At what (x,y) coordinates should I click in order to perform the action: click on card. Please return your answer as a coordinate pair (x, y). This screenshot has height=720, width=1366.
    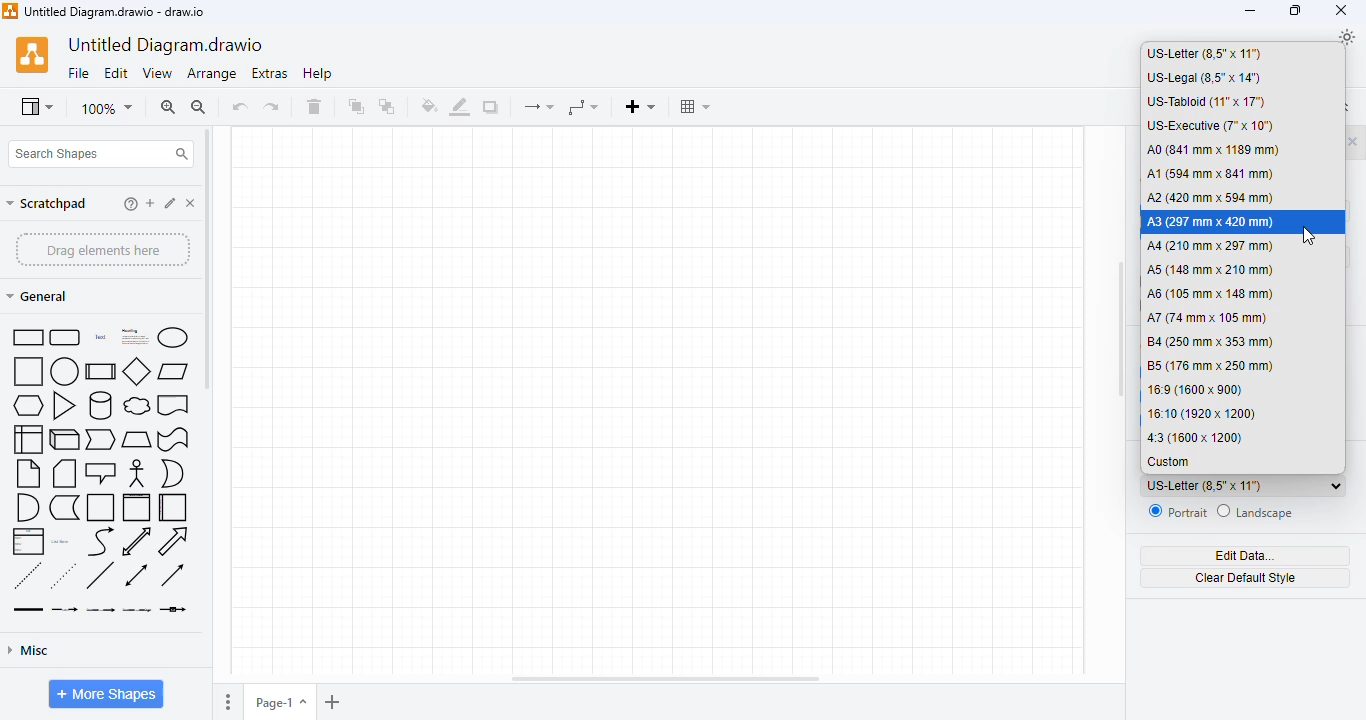
    Looking at the image, I should click on (63, 473).